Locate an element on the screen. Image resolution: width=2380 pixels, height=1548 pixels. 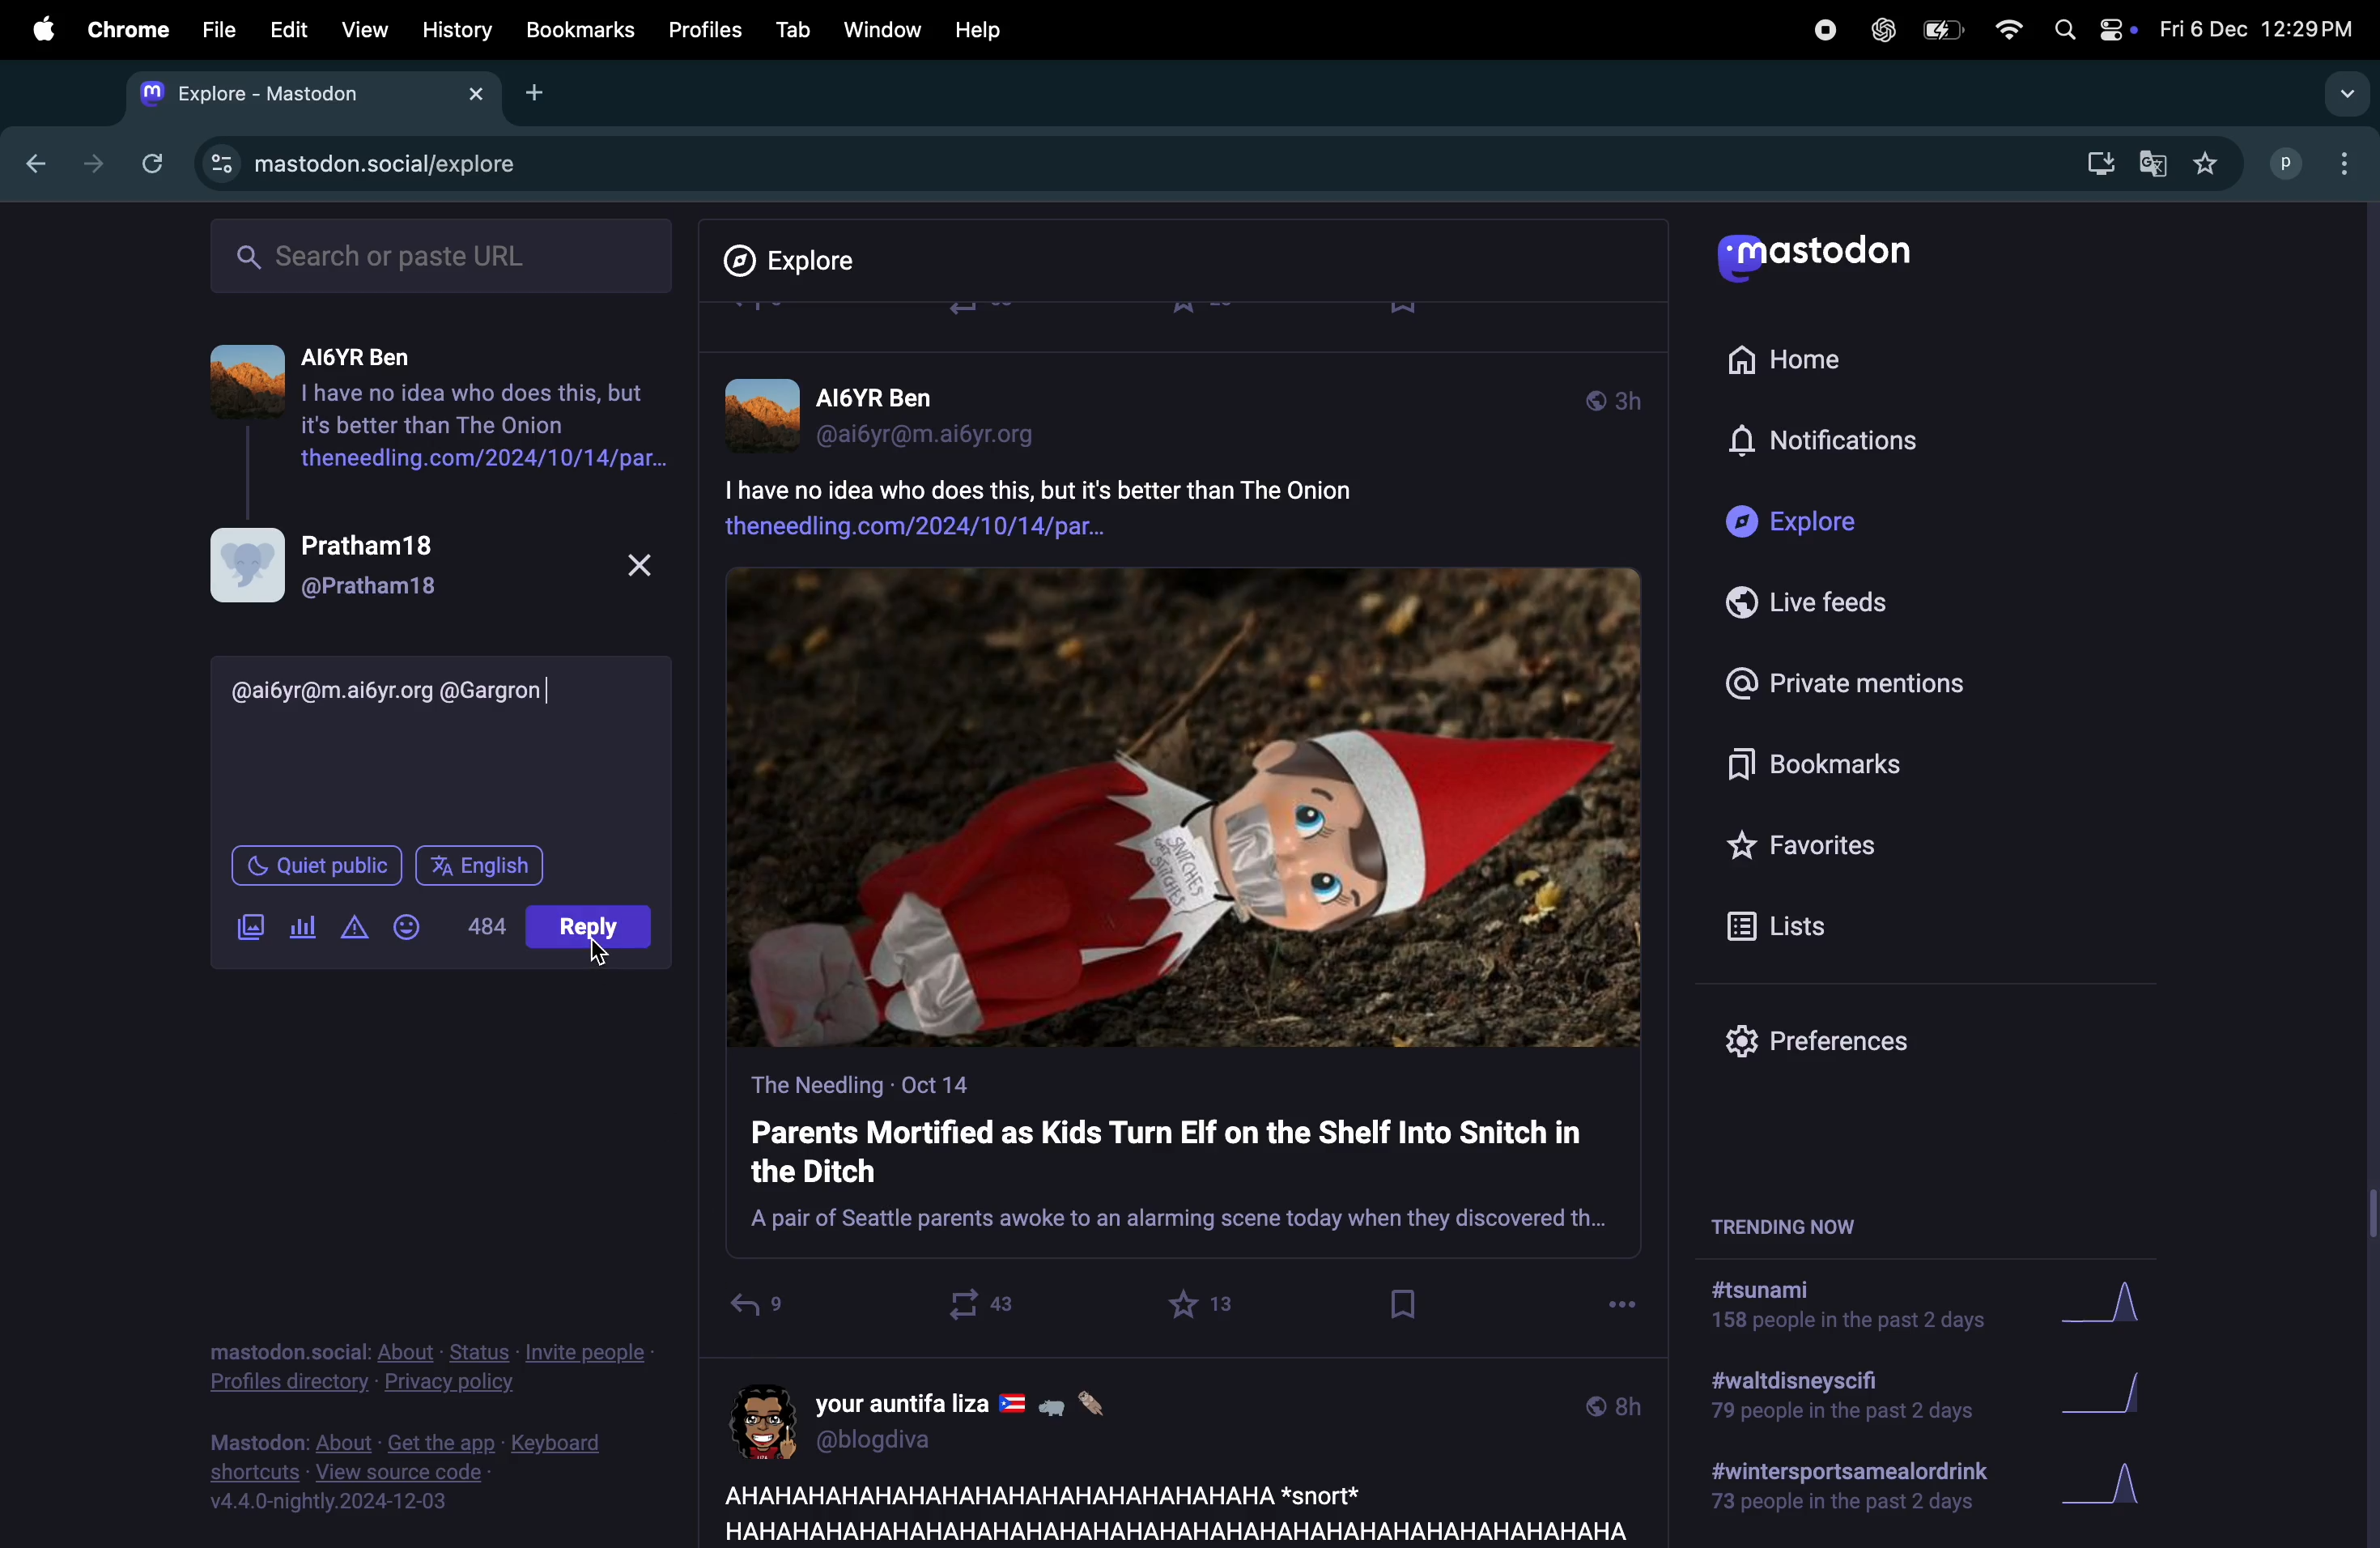
refresh is located at coordinates (148, 163).